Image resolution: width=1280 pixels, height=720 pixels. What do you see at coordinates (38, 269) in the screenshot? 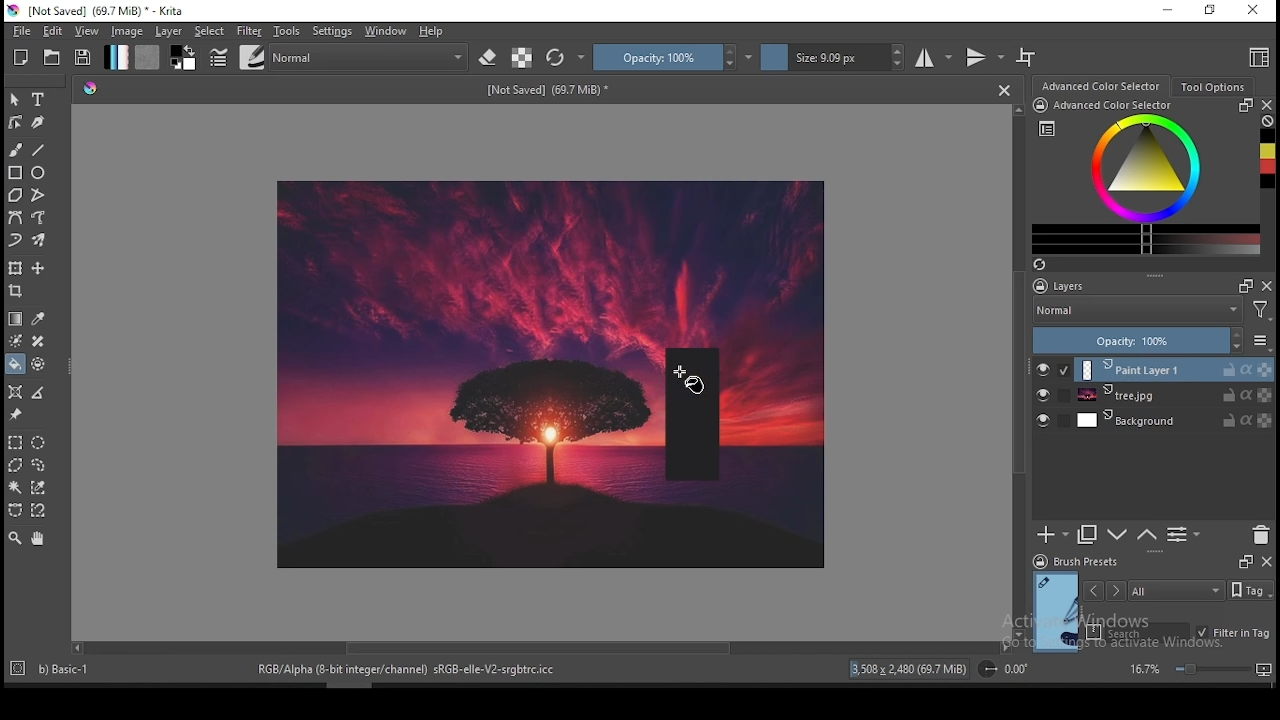
I see `move a layer` at bounding box center [38, 269].